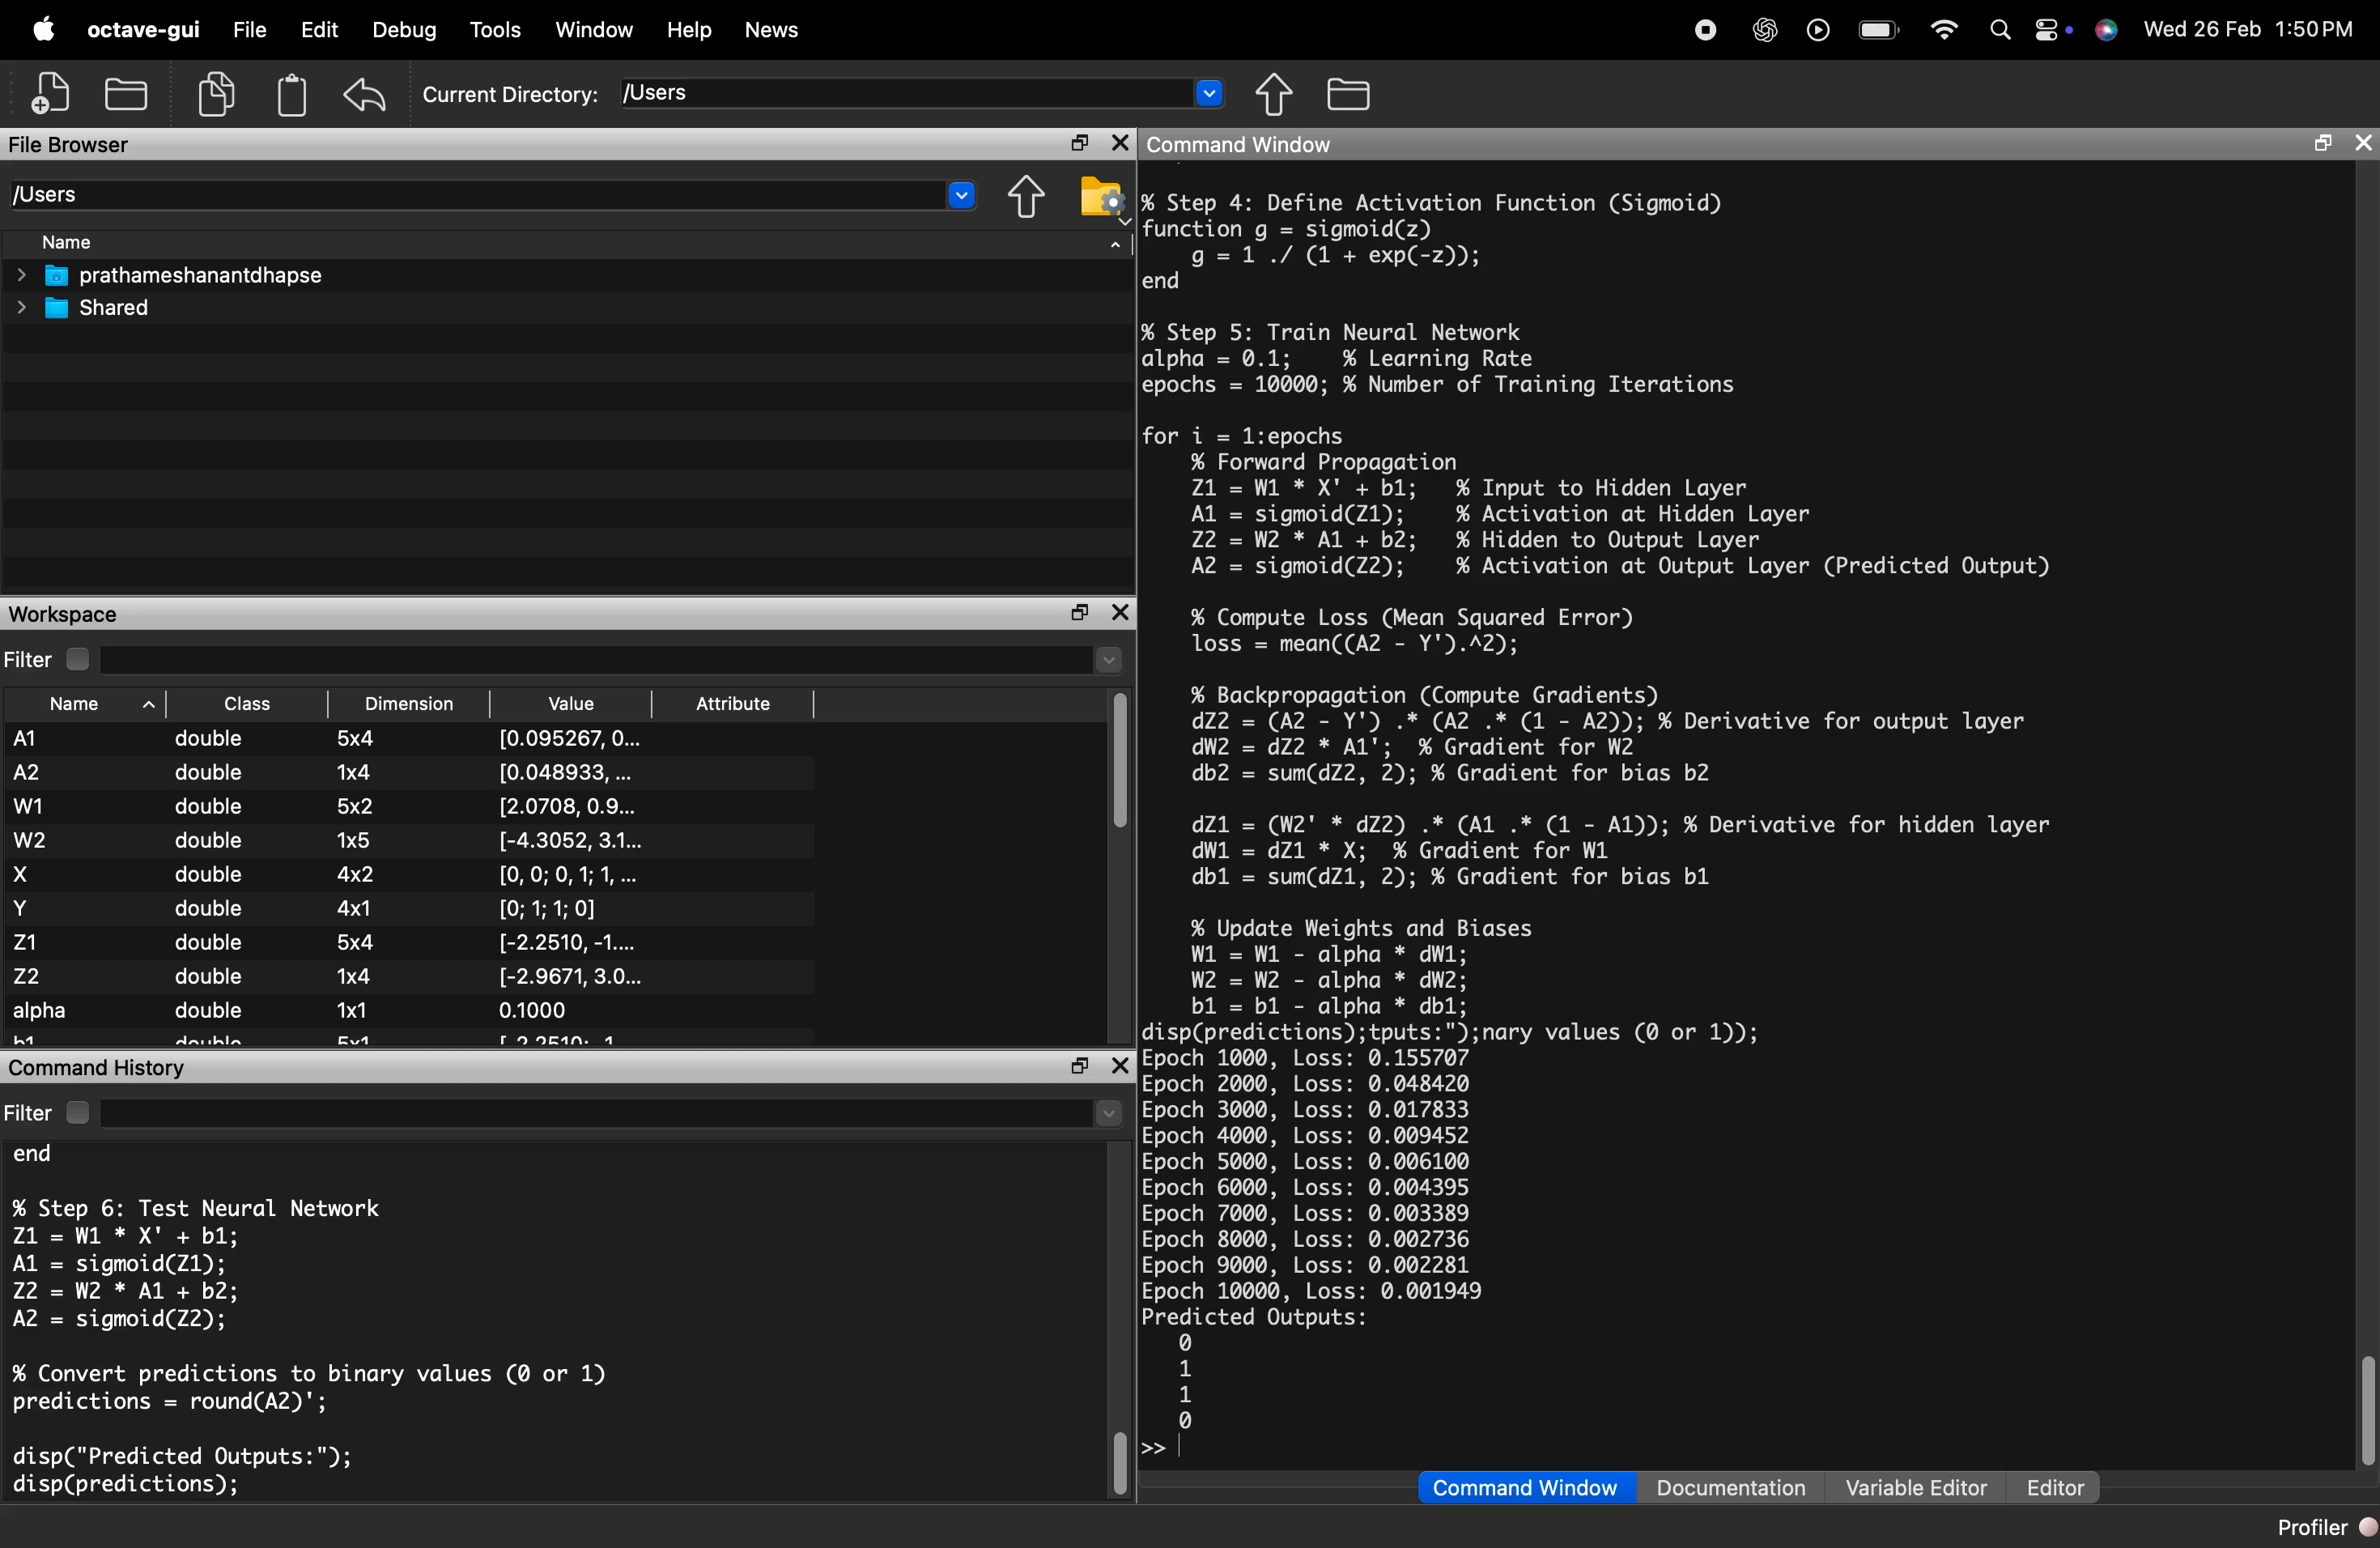 The width and height of the screenshot is (2380, 1548). What do you see at coordinates (33, 841) in the screenshot?
I see `W2` at bounding box center [33, 841].